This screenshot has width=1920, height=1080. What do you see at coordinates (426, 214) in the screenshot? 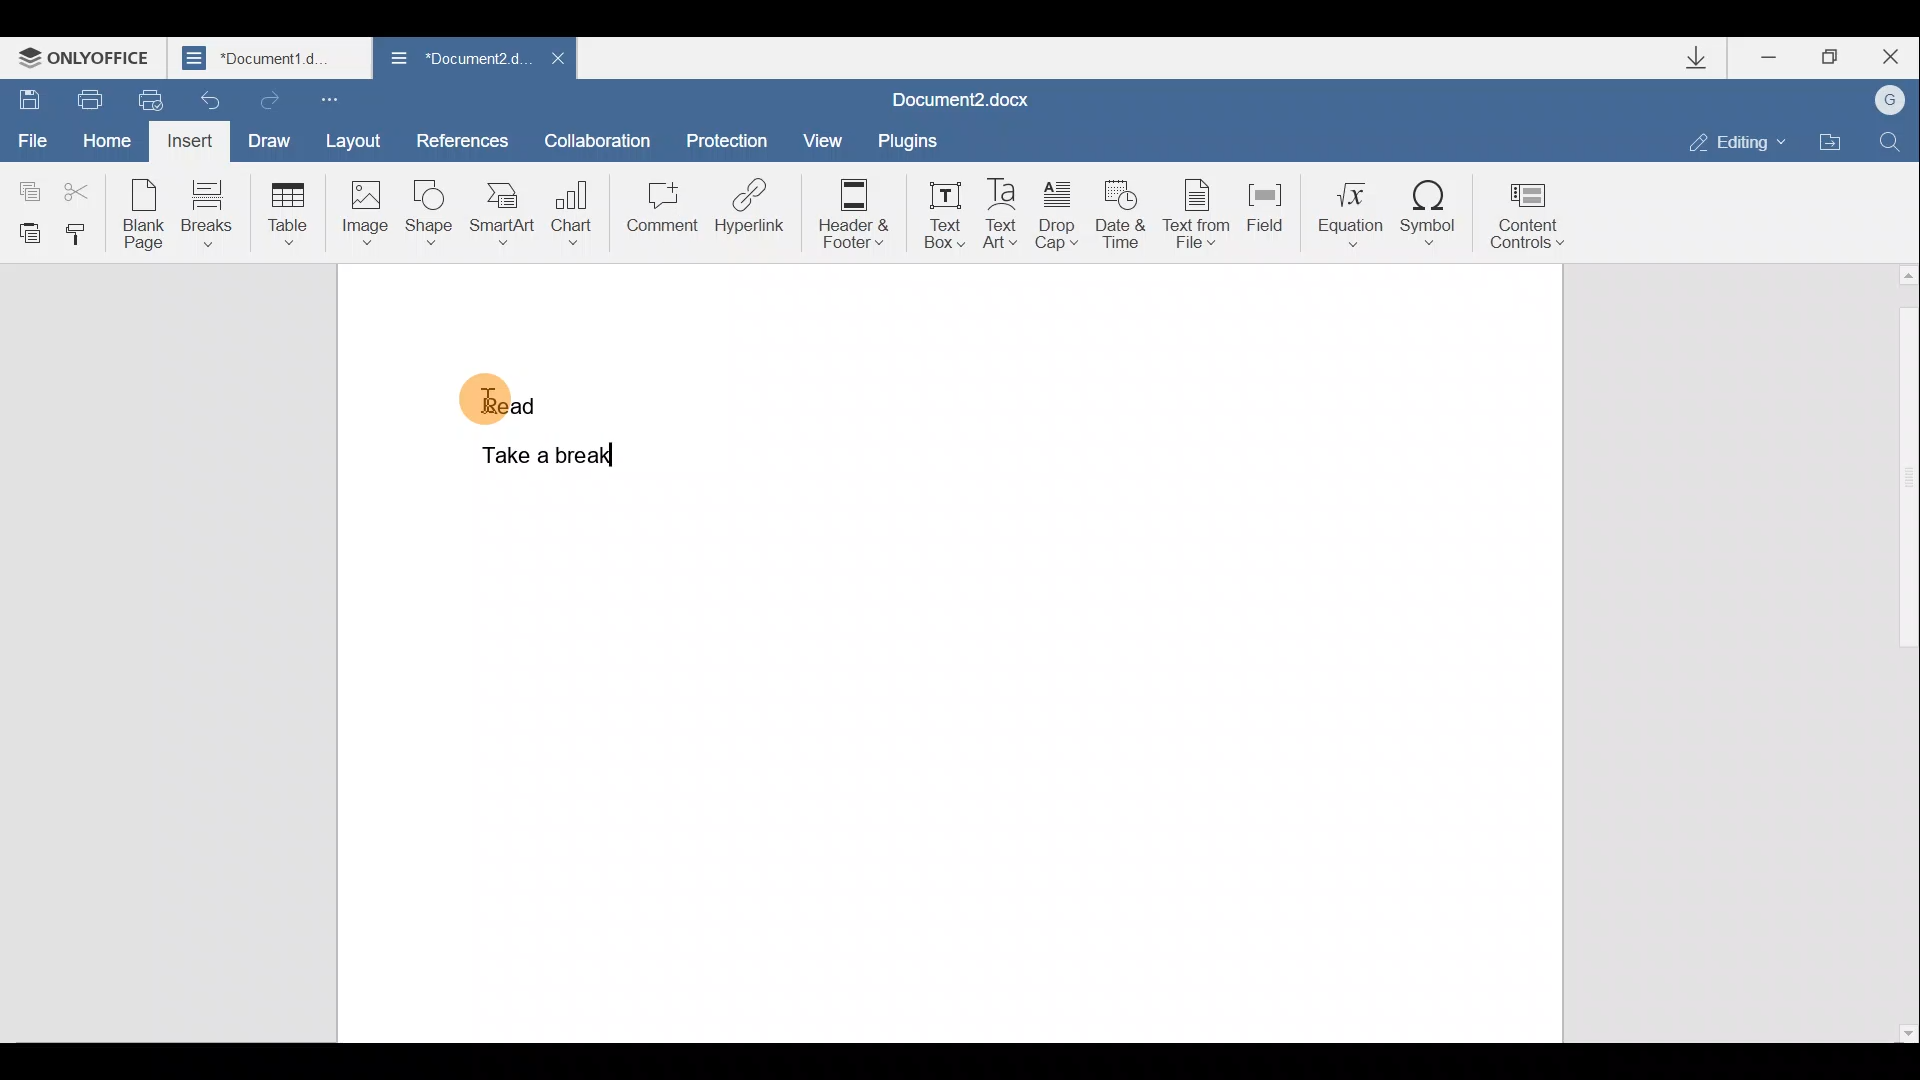
I see `Shape` at bounding box center [426, 214].